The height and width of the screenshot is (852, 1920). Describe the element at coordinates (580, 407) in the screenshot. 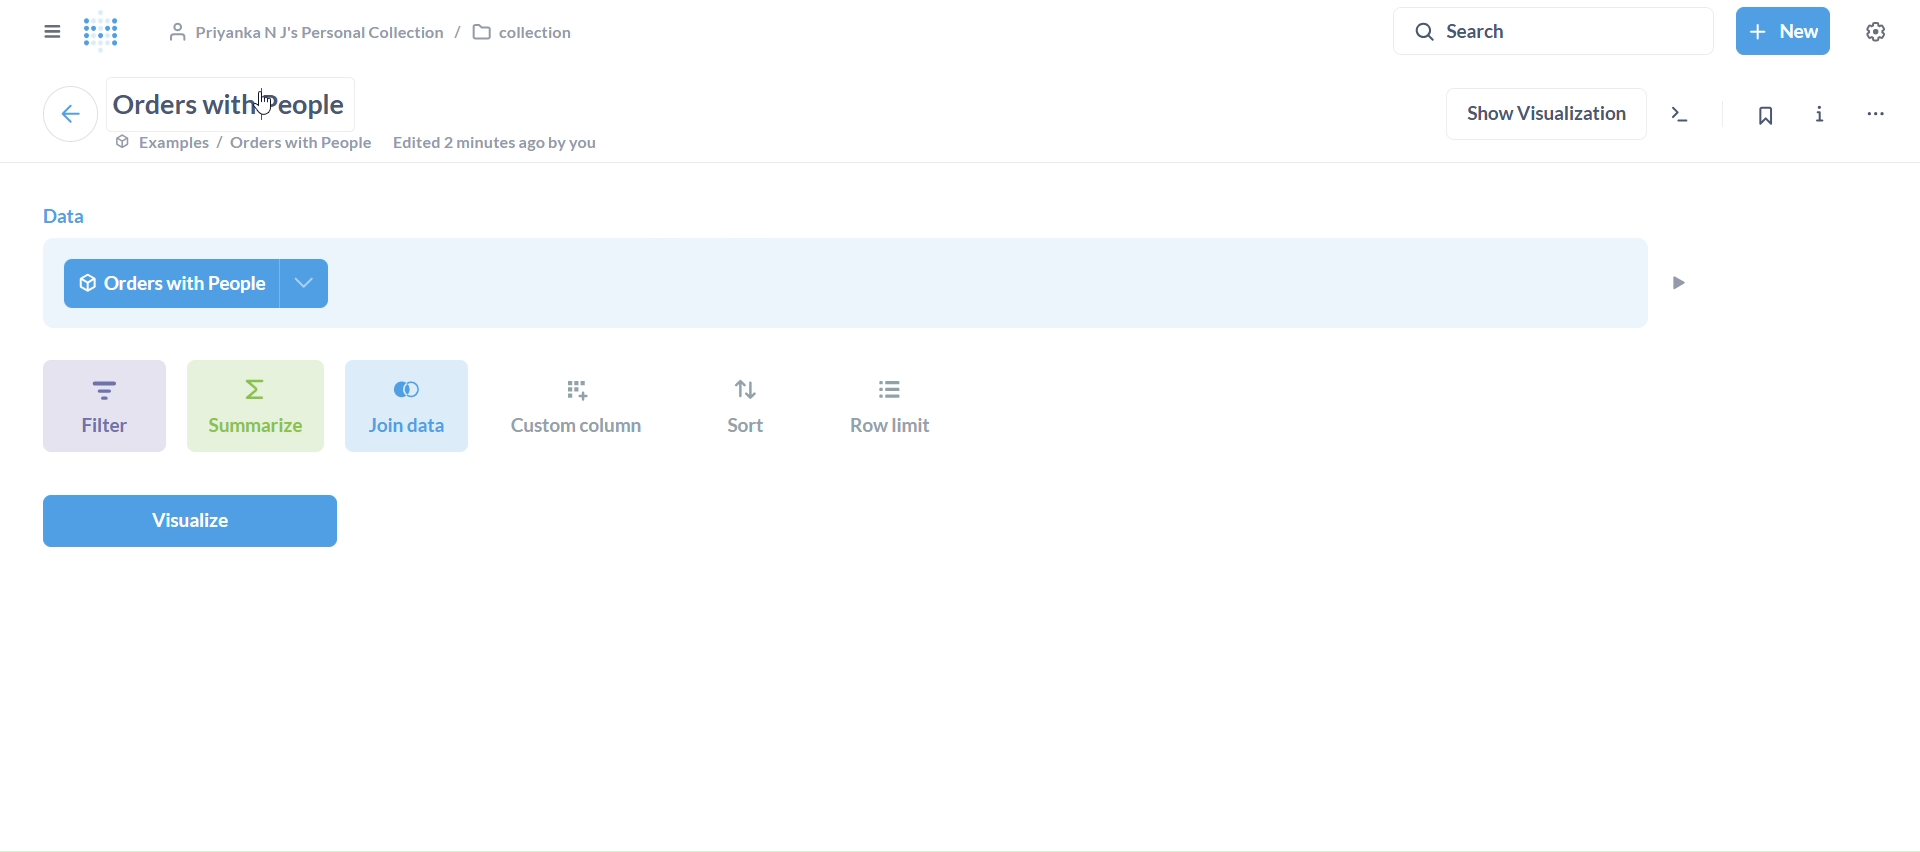

I see `custom column` at that location.